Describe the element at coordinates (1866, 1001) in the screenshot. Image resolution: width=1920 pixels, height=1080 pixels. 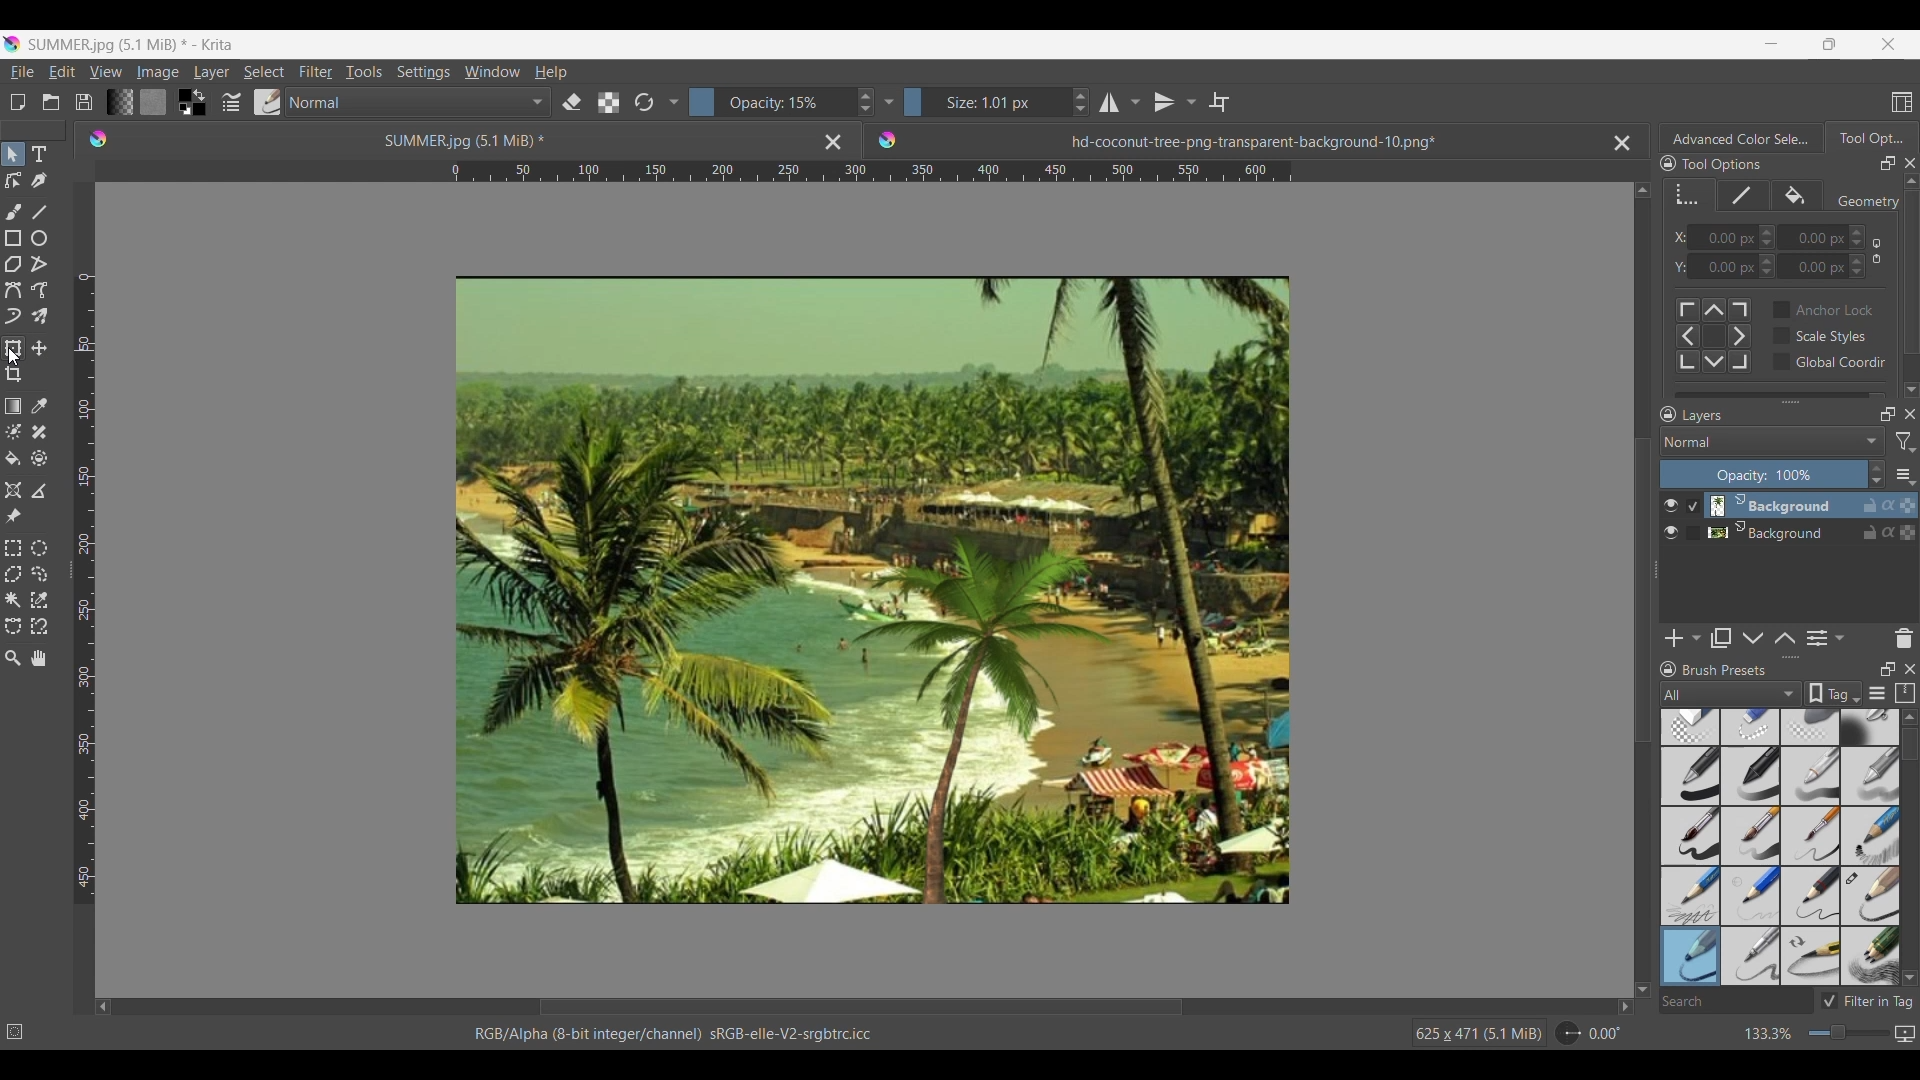
I see `Filter in tag` at that location.